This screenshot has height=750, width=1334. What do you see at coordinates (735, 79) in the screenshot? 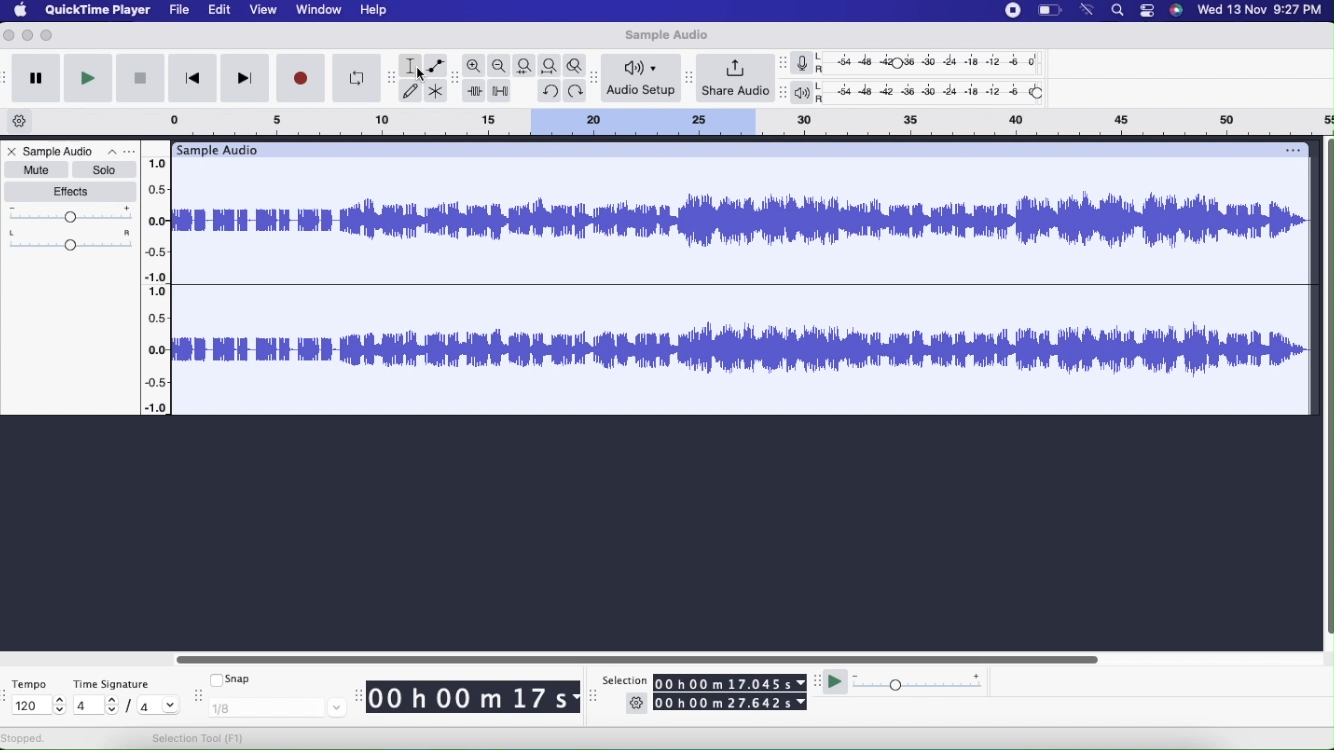
I see `Share Audio` at bounding box center [735, 79].